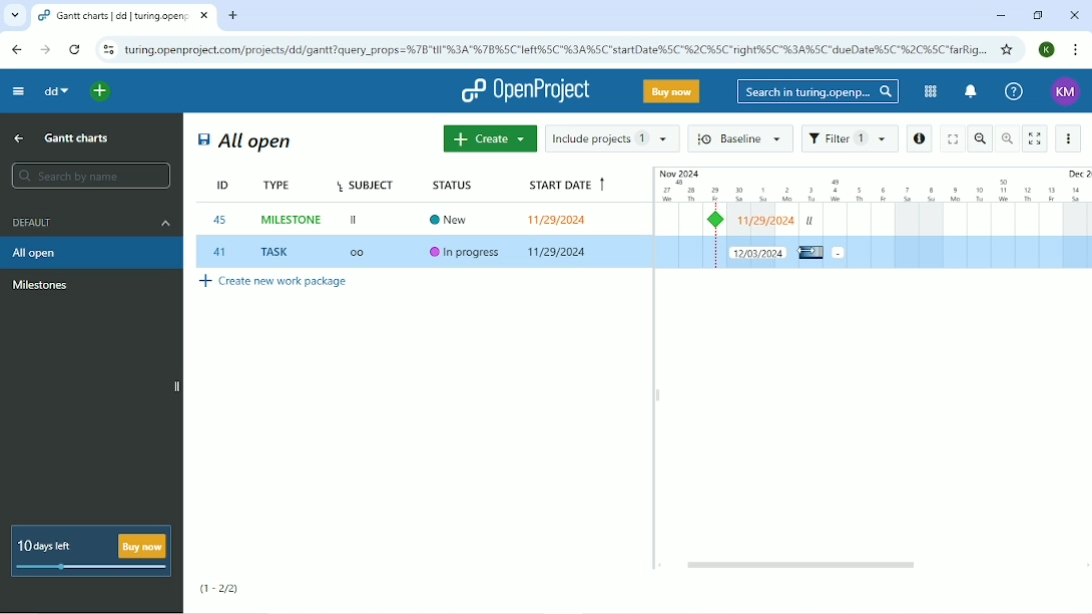 Image resolution: width=1092 pixels, height=614 pixels. Describe the element at coordinates (1012, 90) in the screenshot. I see `Help` at that location.